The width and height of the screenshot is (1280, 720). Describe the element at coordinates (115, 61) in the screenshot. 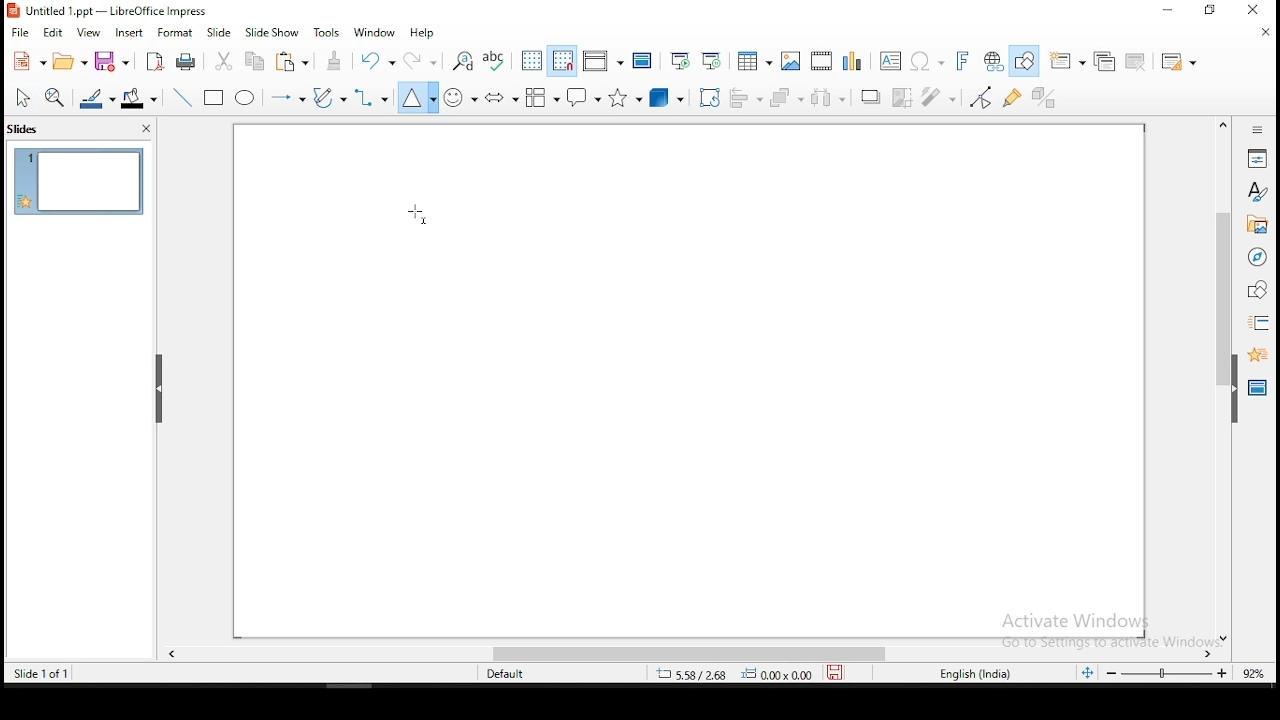

I see `save` at that location.